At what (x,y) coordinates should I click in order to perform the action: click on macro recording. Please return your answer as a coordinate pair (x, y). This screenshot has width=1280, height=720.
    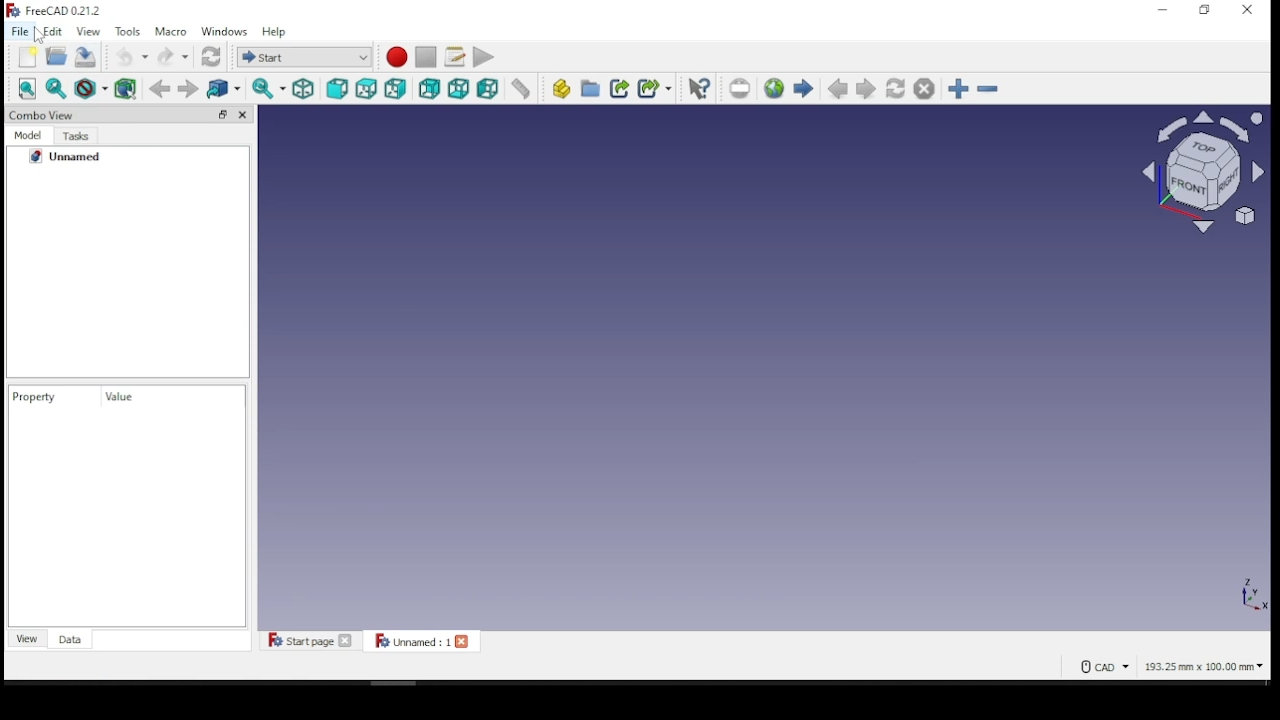
    Looking at the image, I should click on (397, 57).